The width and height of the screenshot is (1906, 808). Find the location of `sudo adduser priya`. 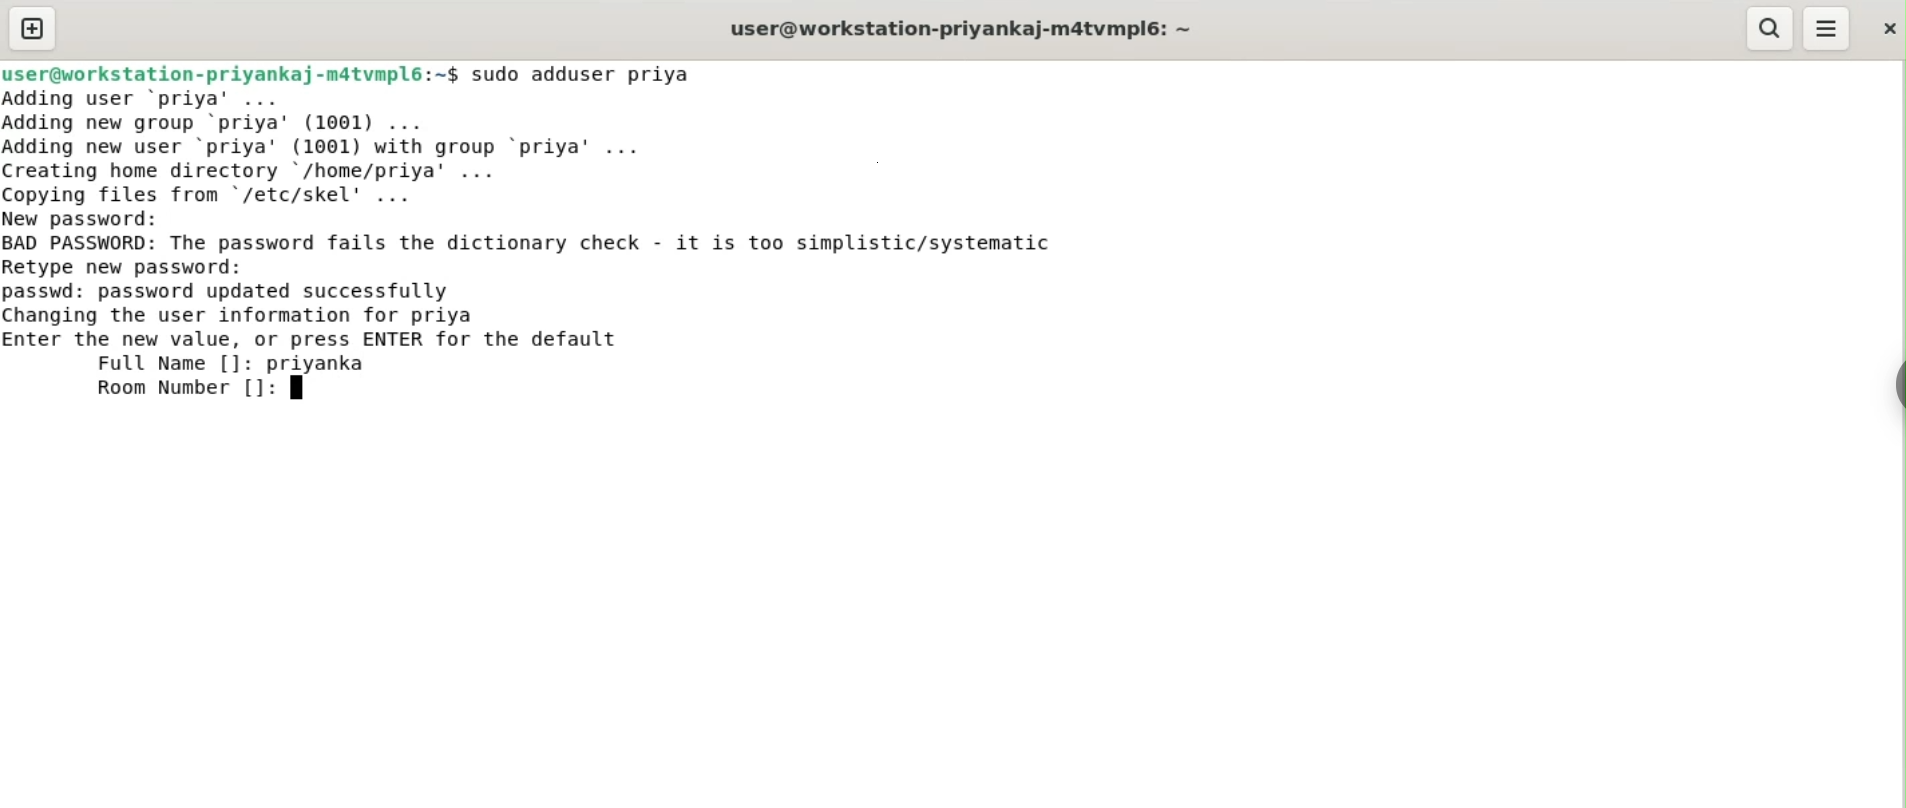

sudo adduser priya is located at coordinates (595, 74).